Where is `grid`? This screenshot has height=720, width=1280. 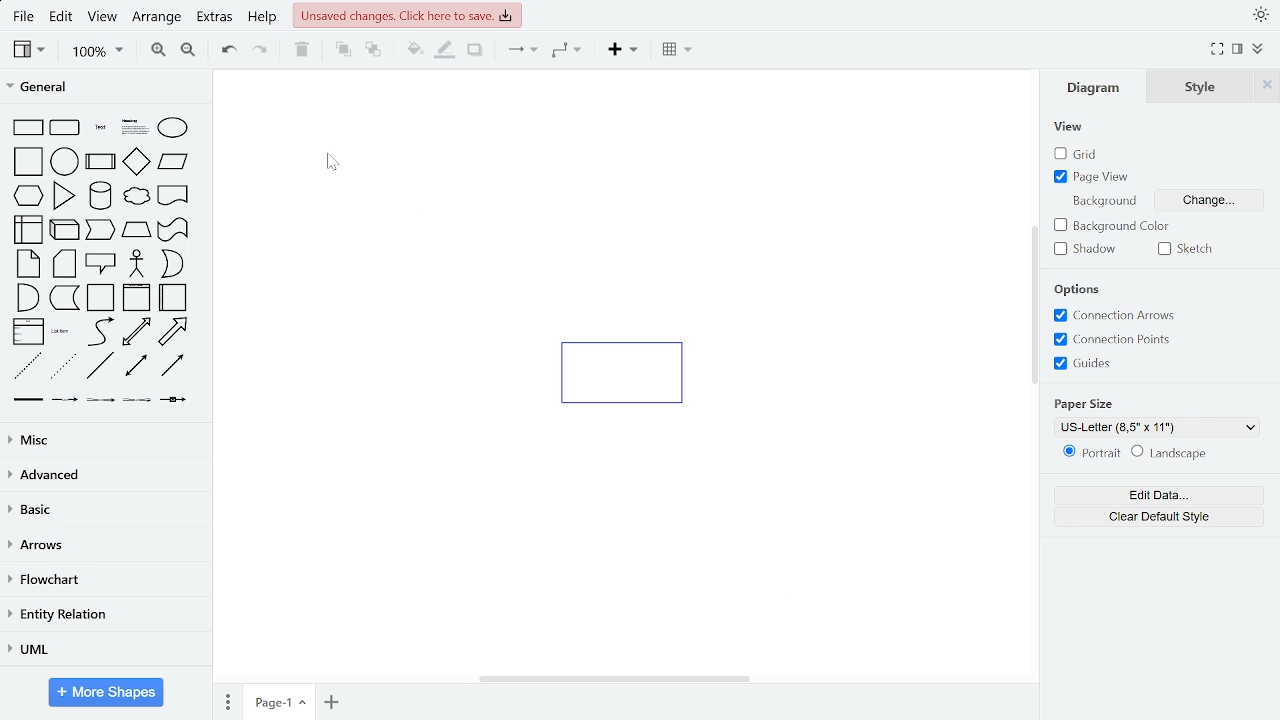
grid is located at coordinates (1078, 154).